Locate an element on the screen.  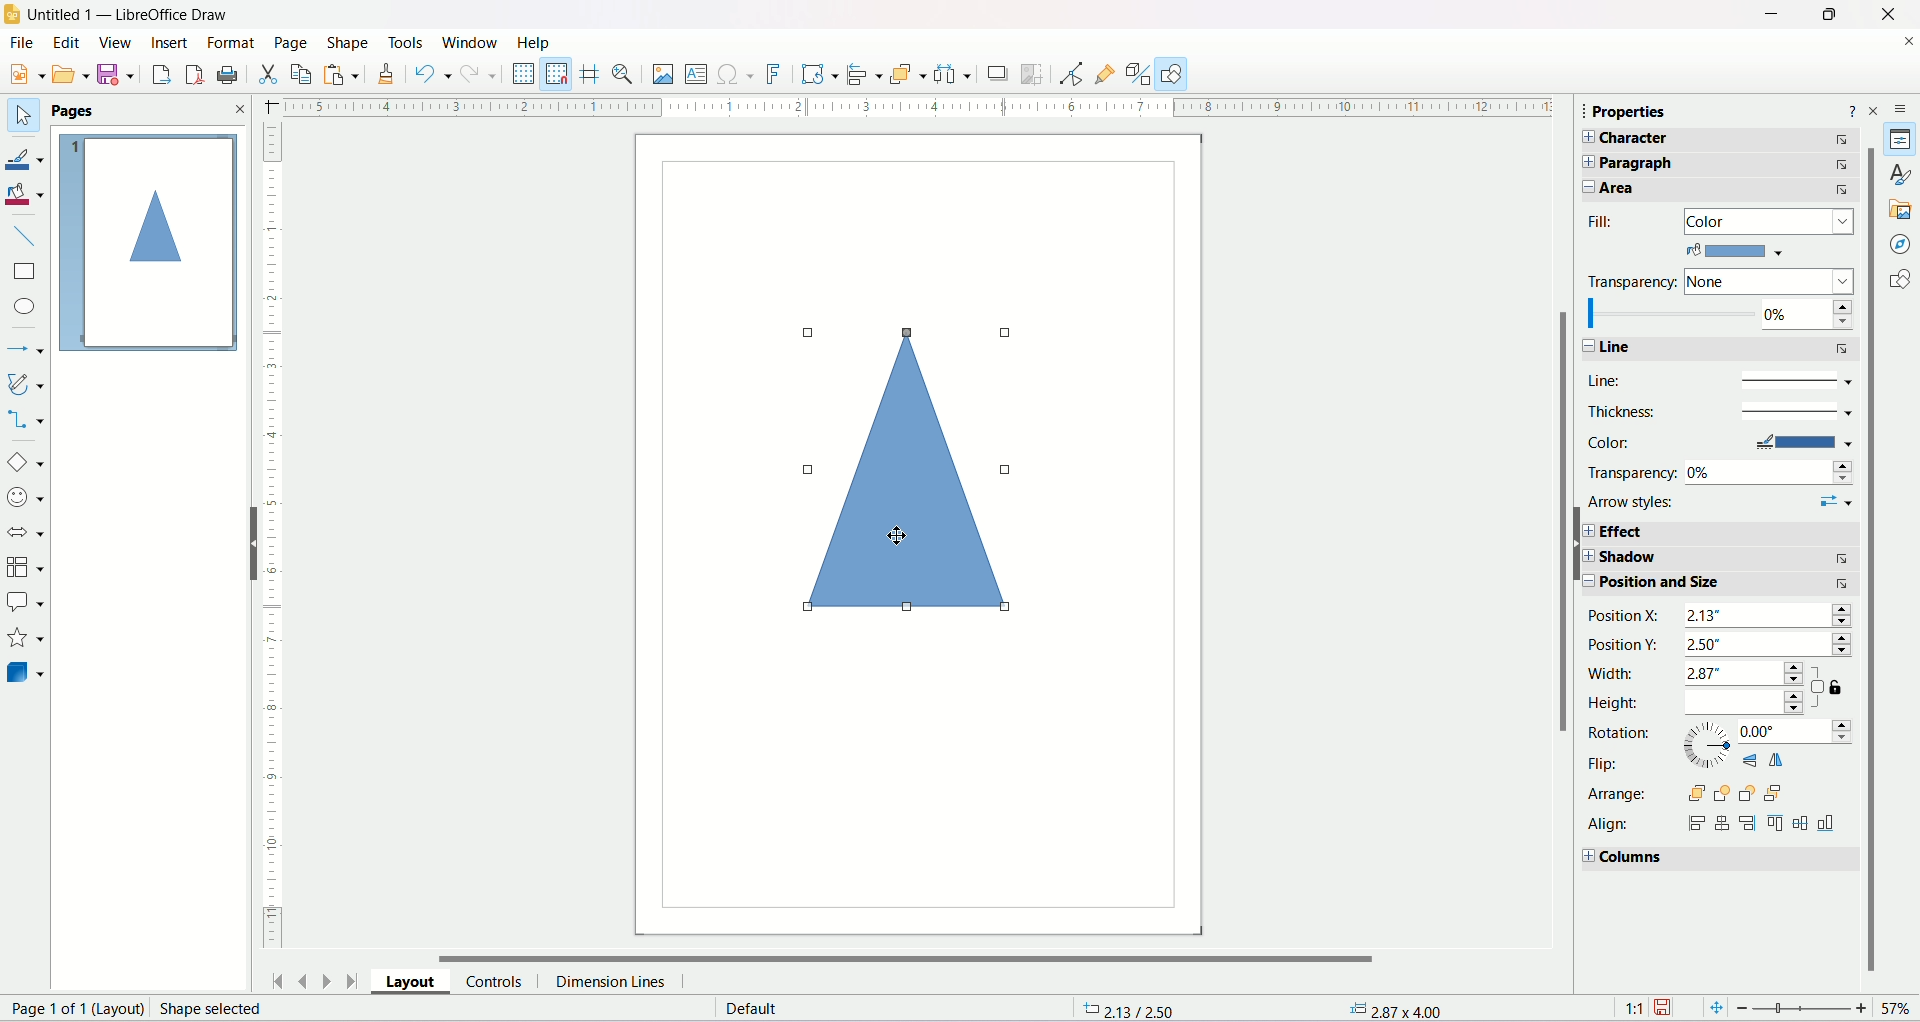
Gallery is located at coordinates (1901, 207).